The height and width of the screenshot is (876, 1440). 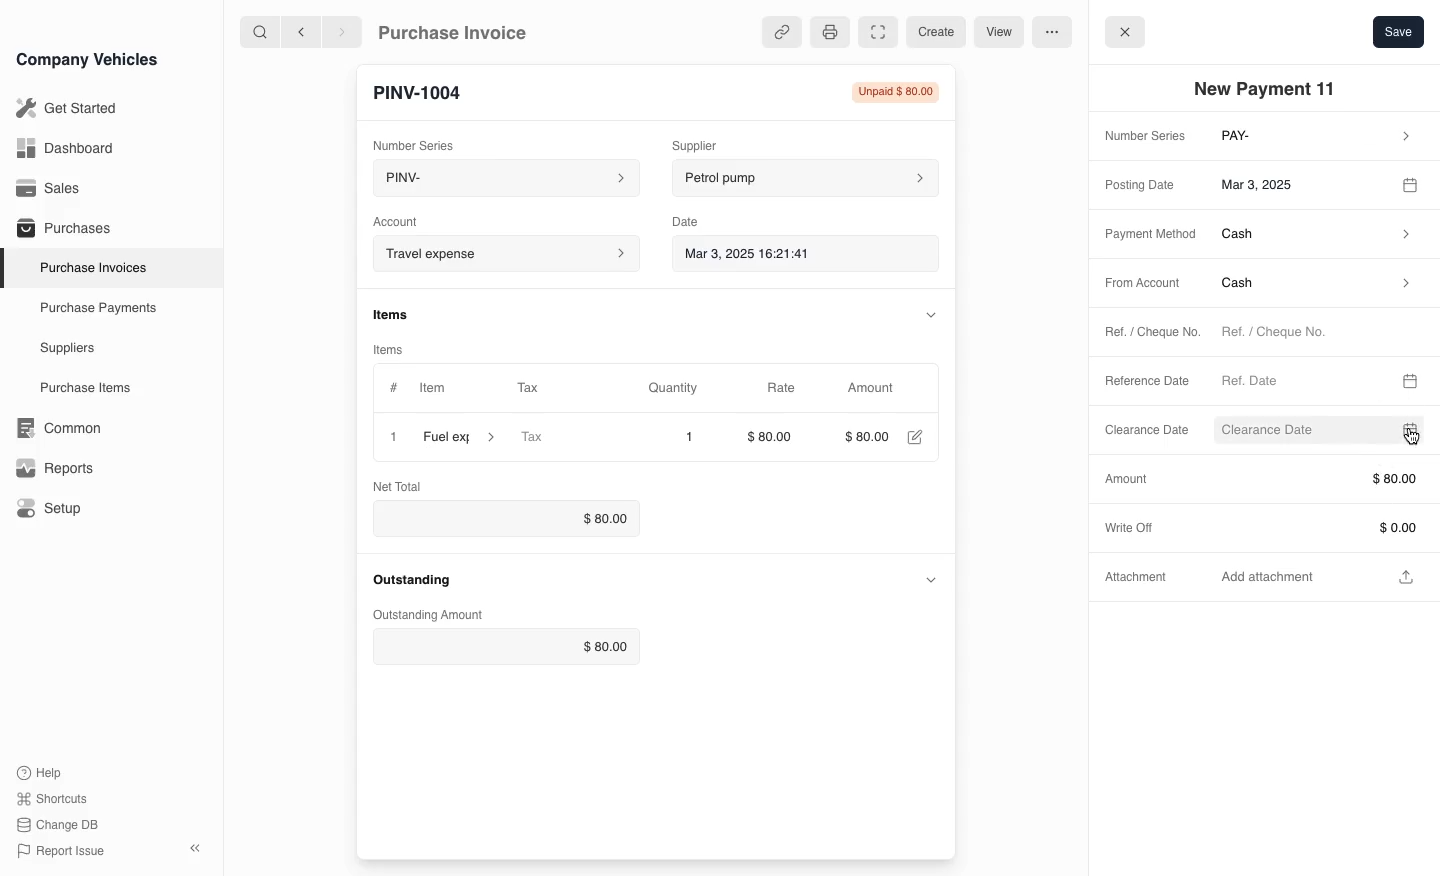 What do you see at coordinates (1140, 432) in the screenshot?
I see `Clearance Date` at bounding box center [1140, 432].